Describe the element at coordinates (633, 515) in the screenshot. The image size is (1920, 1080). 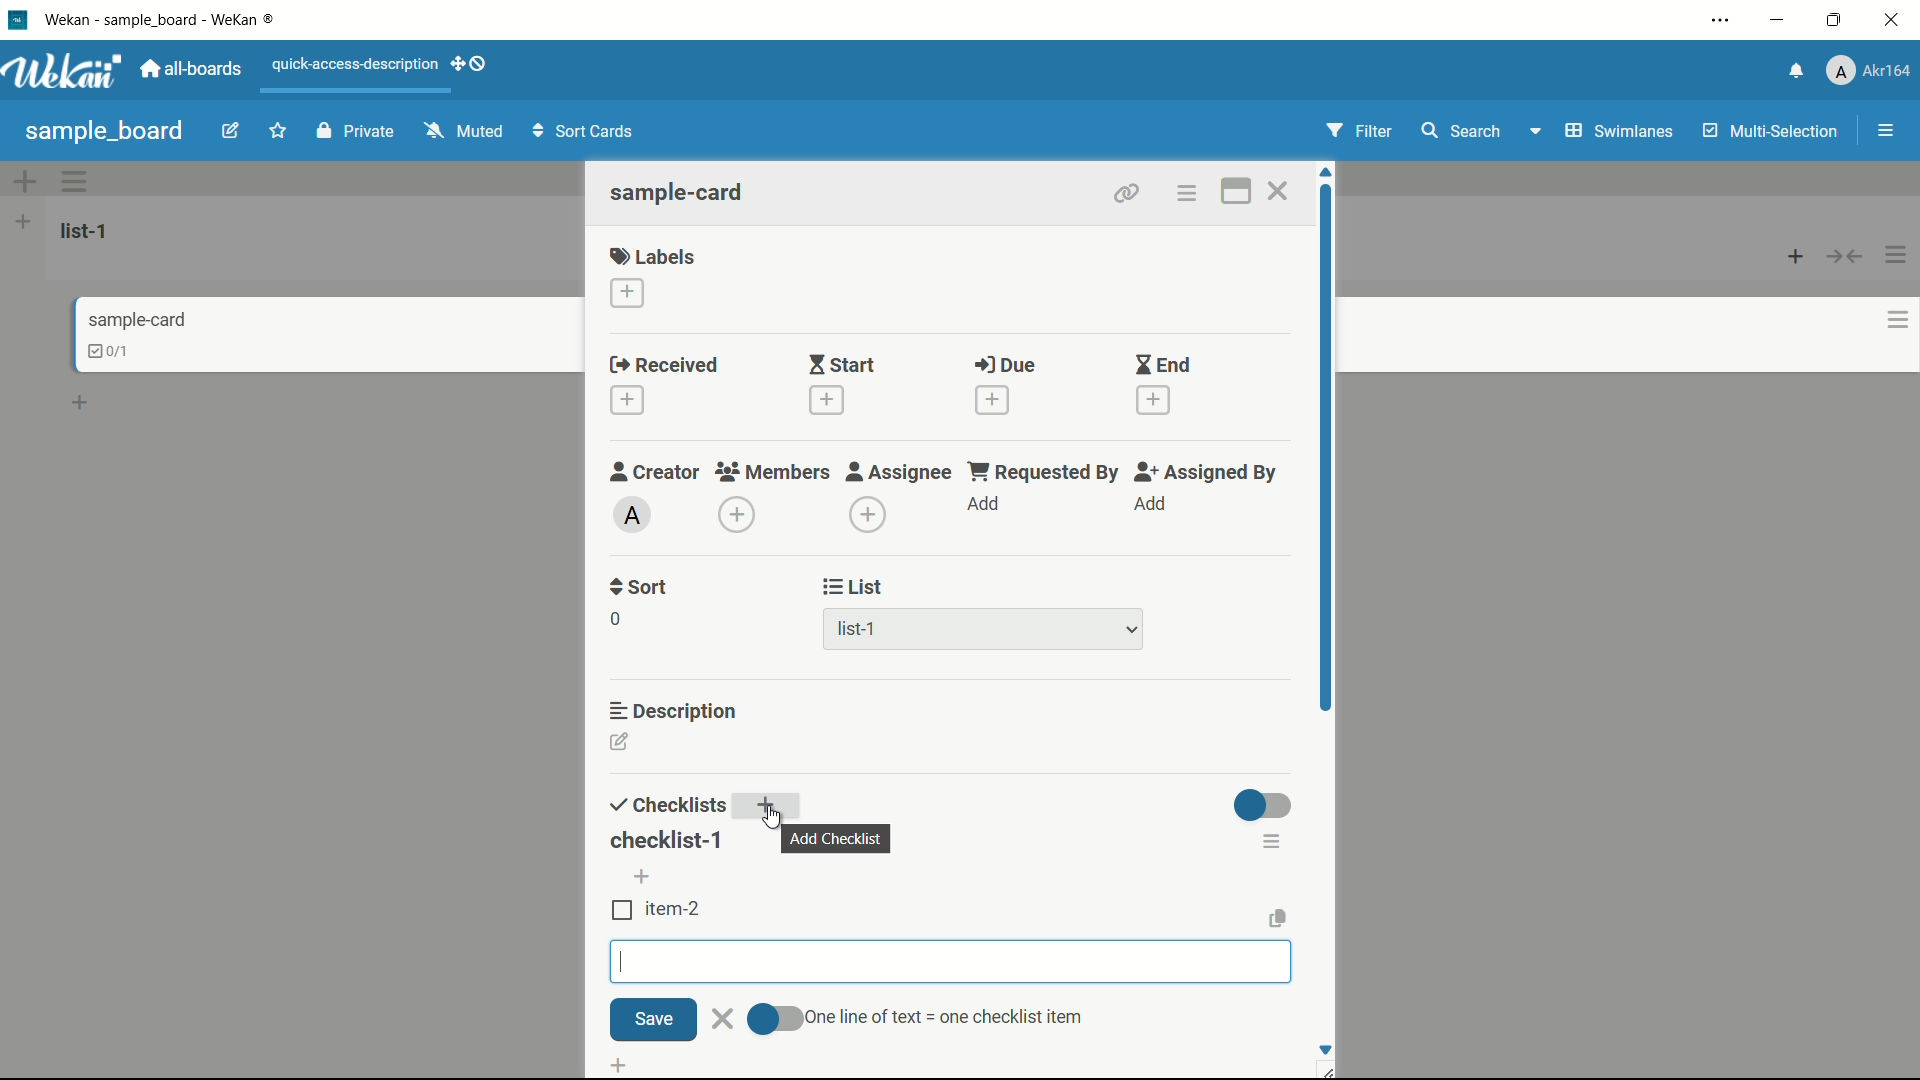
I see `admin` at that location.